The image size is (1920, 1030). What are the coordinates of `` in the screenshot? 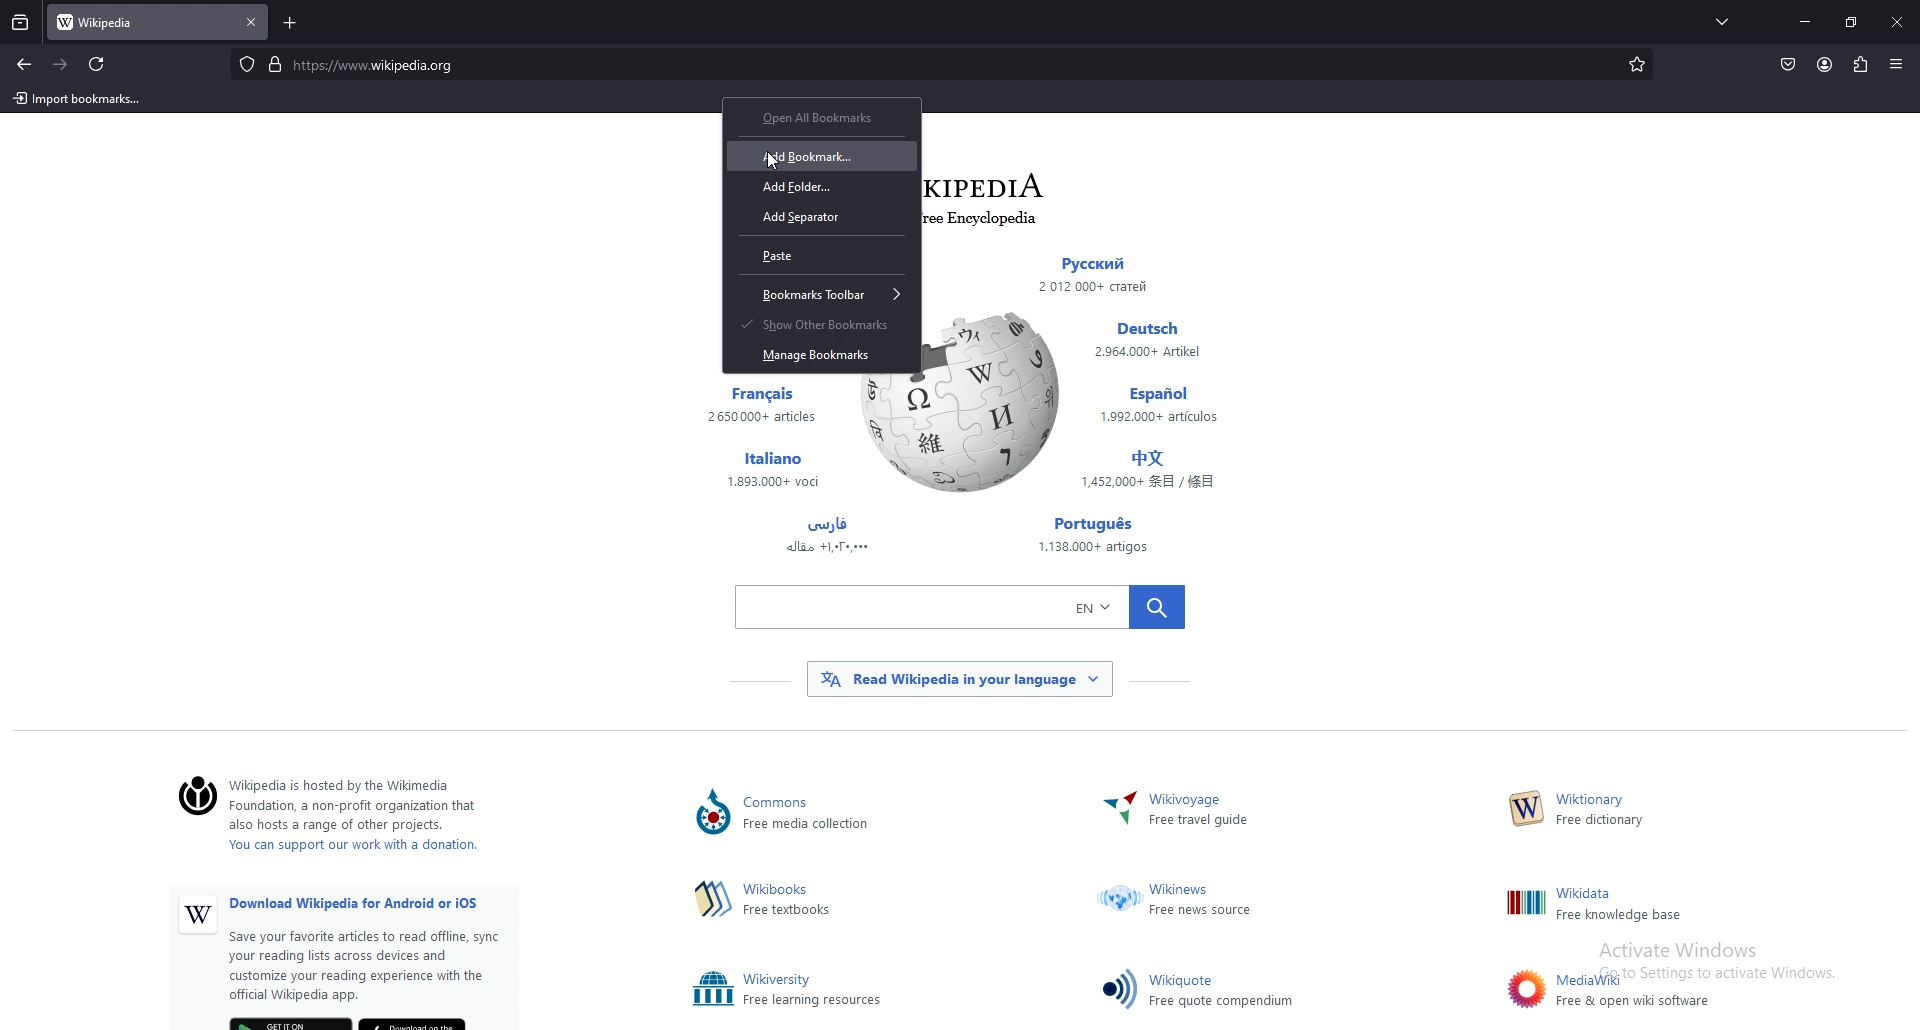 It's located at (1521, 989).